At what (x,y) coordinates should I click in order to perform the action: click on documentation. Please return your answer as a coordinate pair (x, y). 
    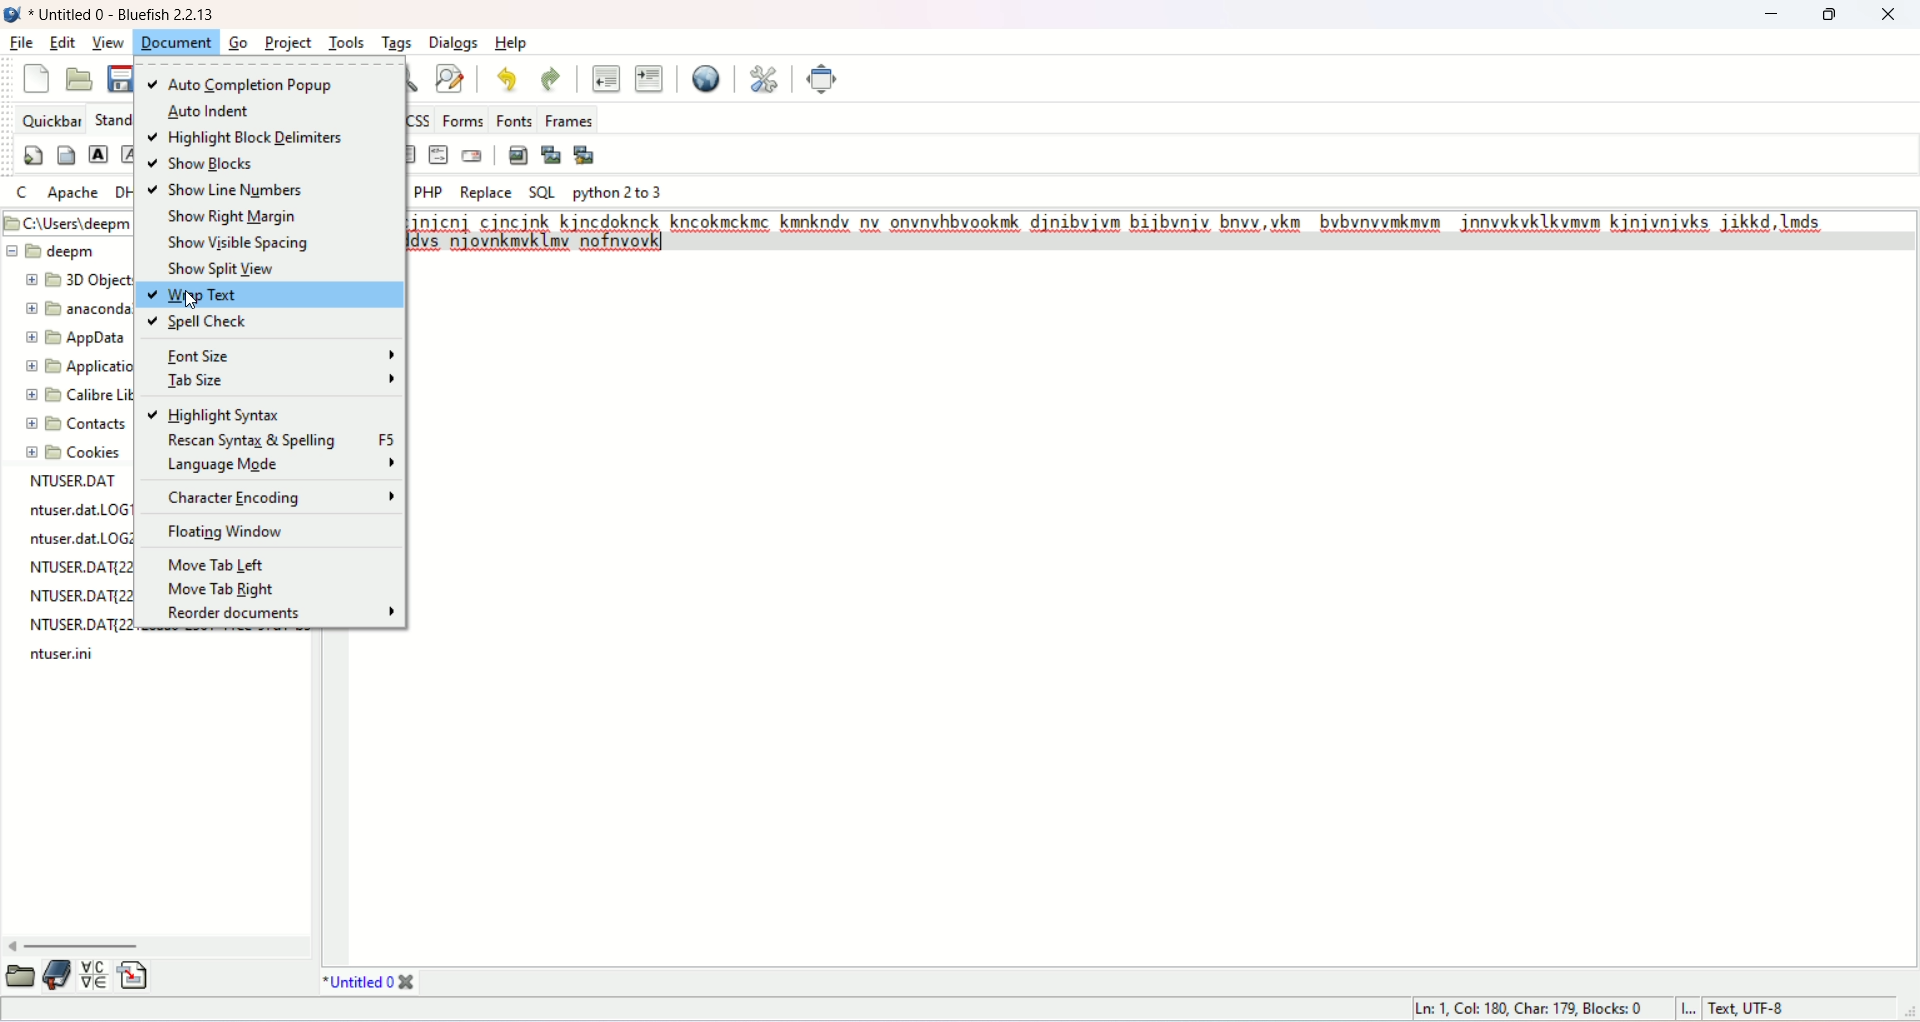
    Looking at the image, I should click on (58, 979).